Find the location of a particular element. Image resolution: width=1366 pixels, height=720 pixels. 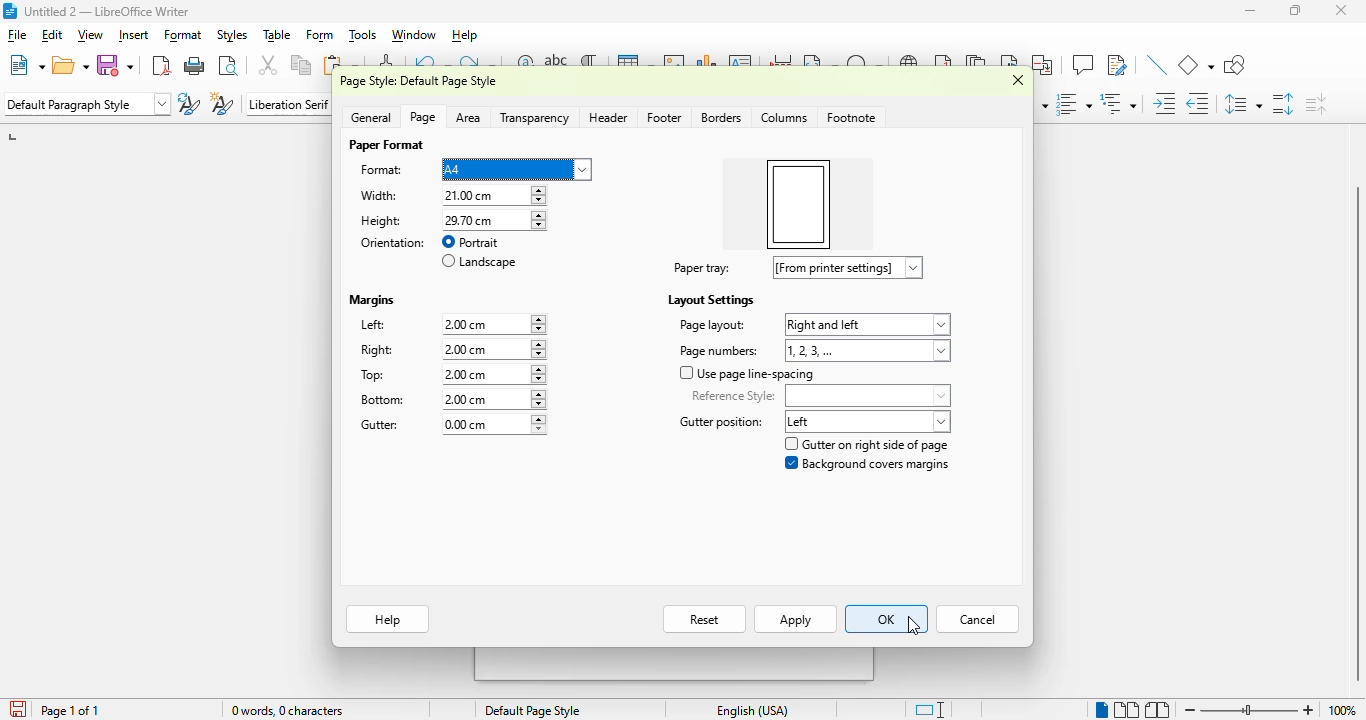

top: 2.00 cm is located at coordinates (446, 374).